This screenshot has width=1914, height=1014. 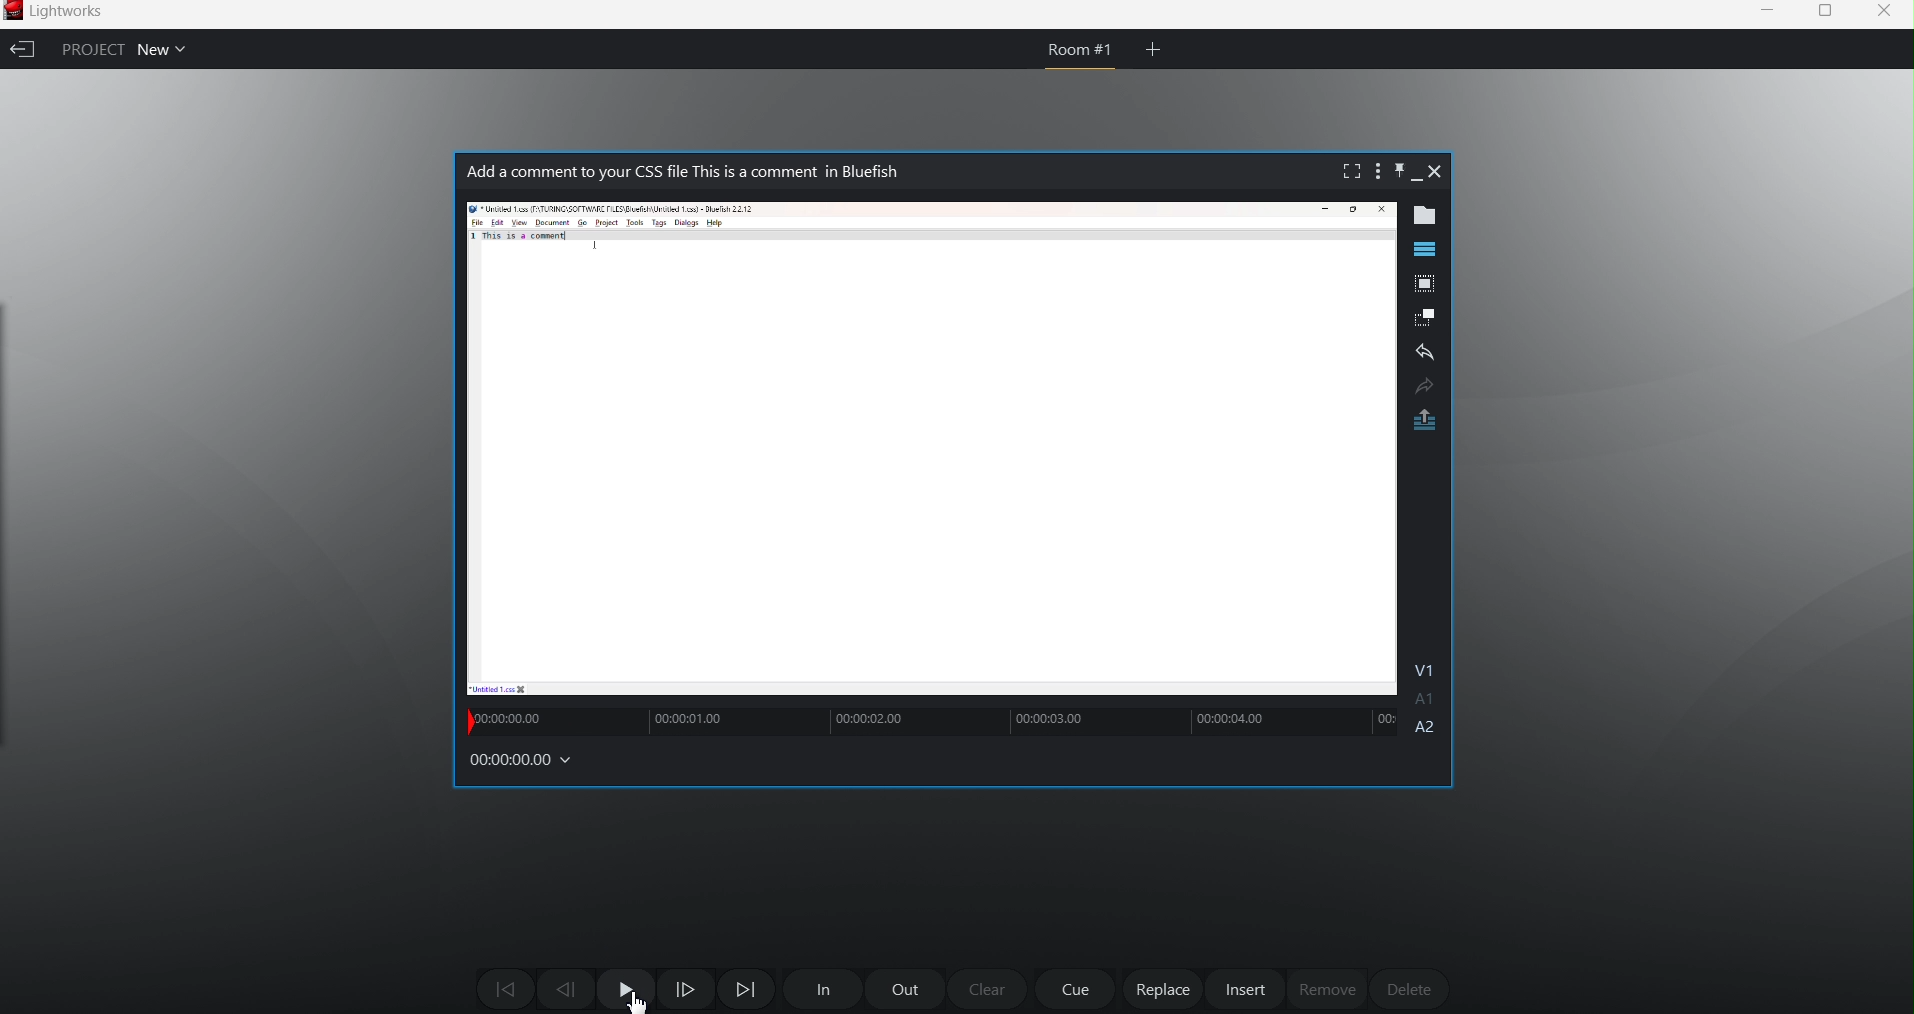 I want to click on show timeline, so click(x=1424, y=249).